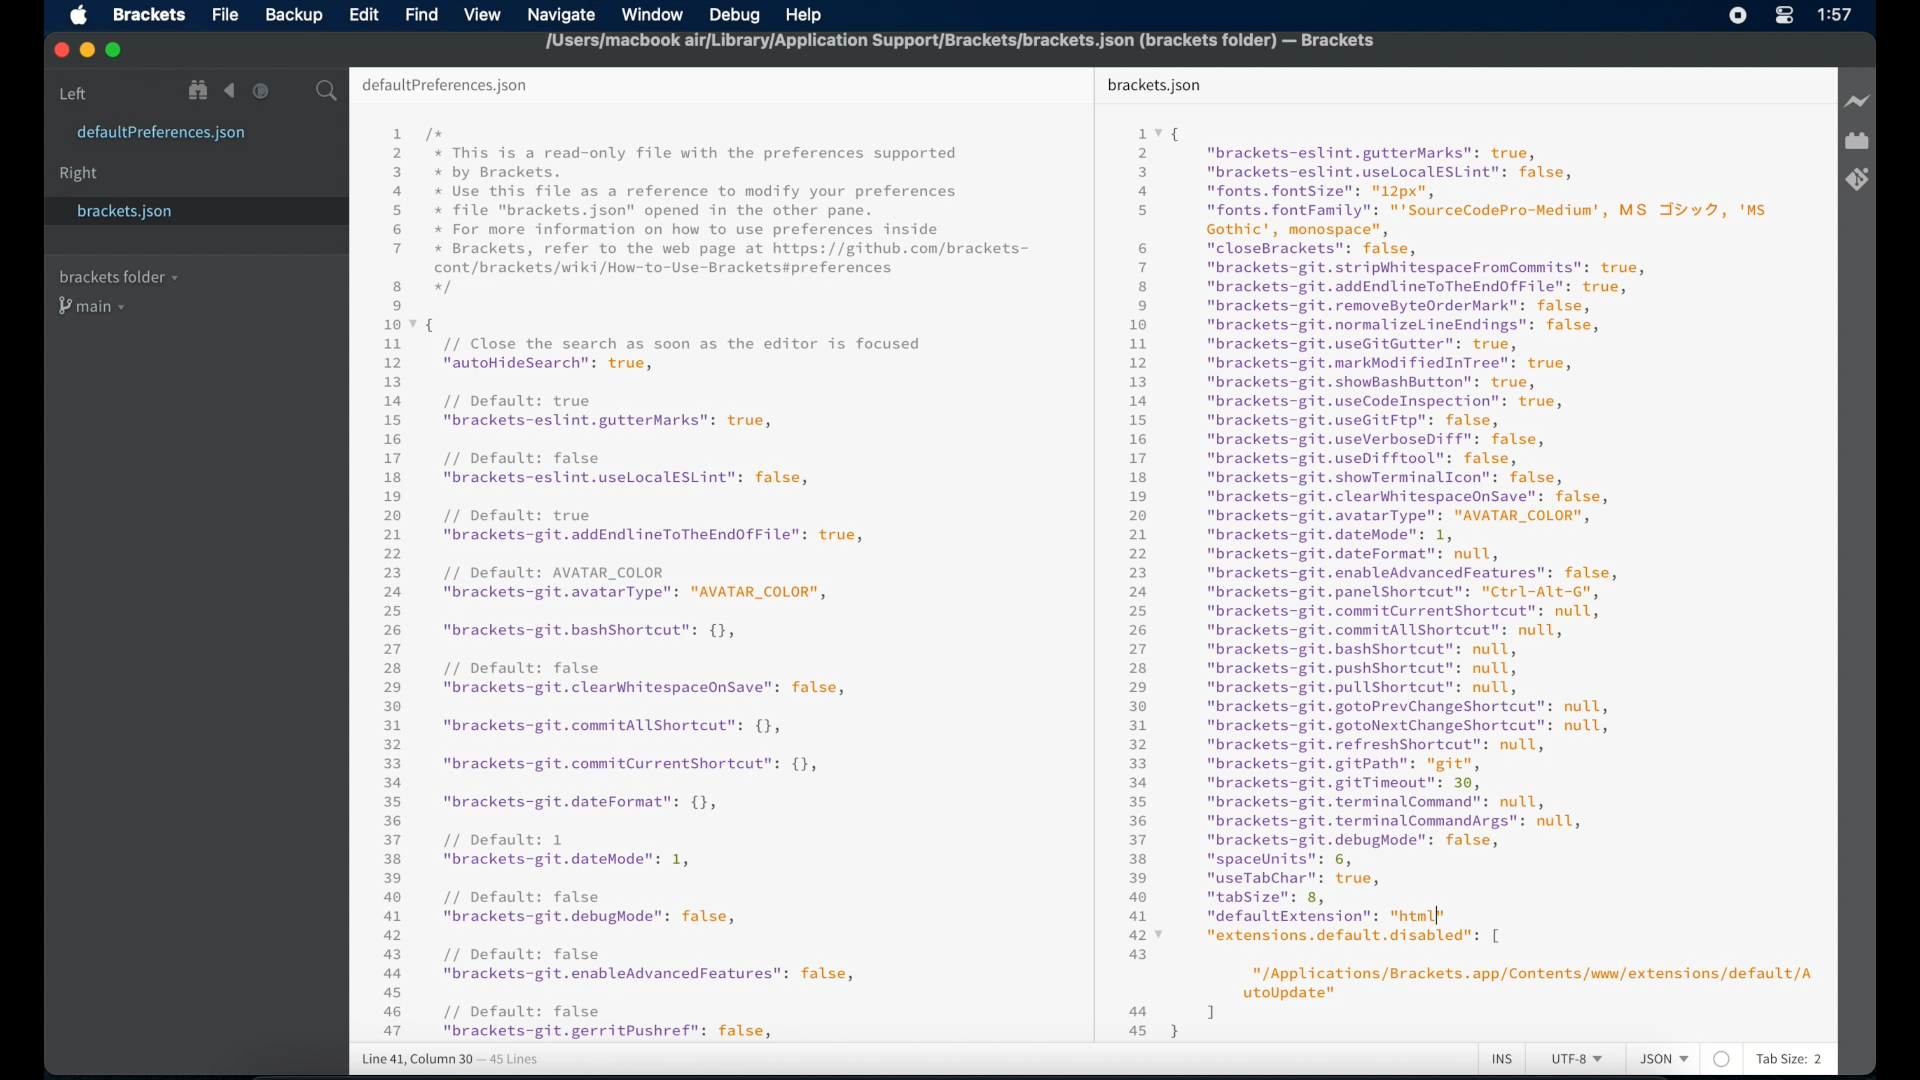  I want to click on no linter  available for this file, so click(1721, 1060).